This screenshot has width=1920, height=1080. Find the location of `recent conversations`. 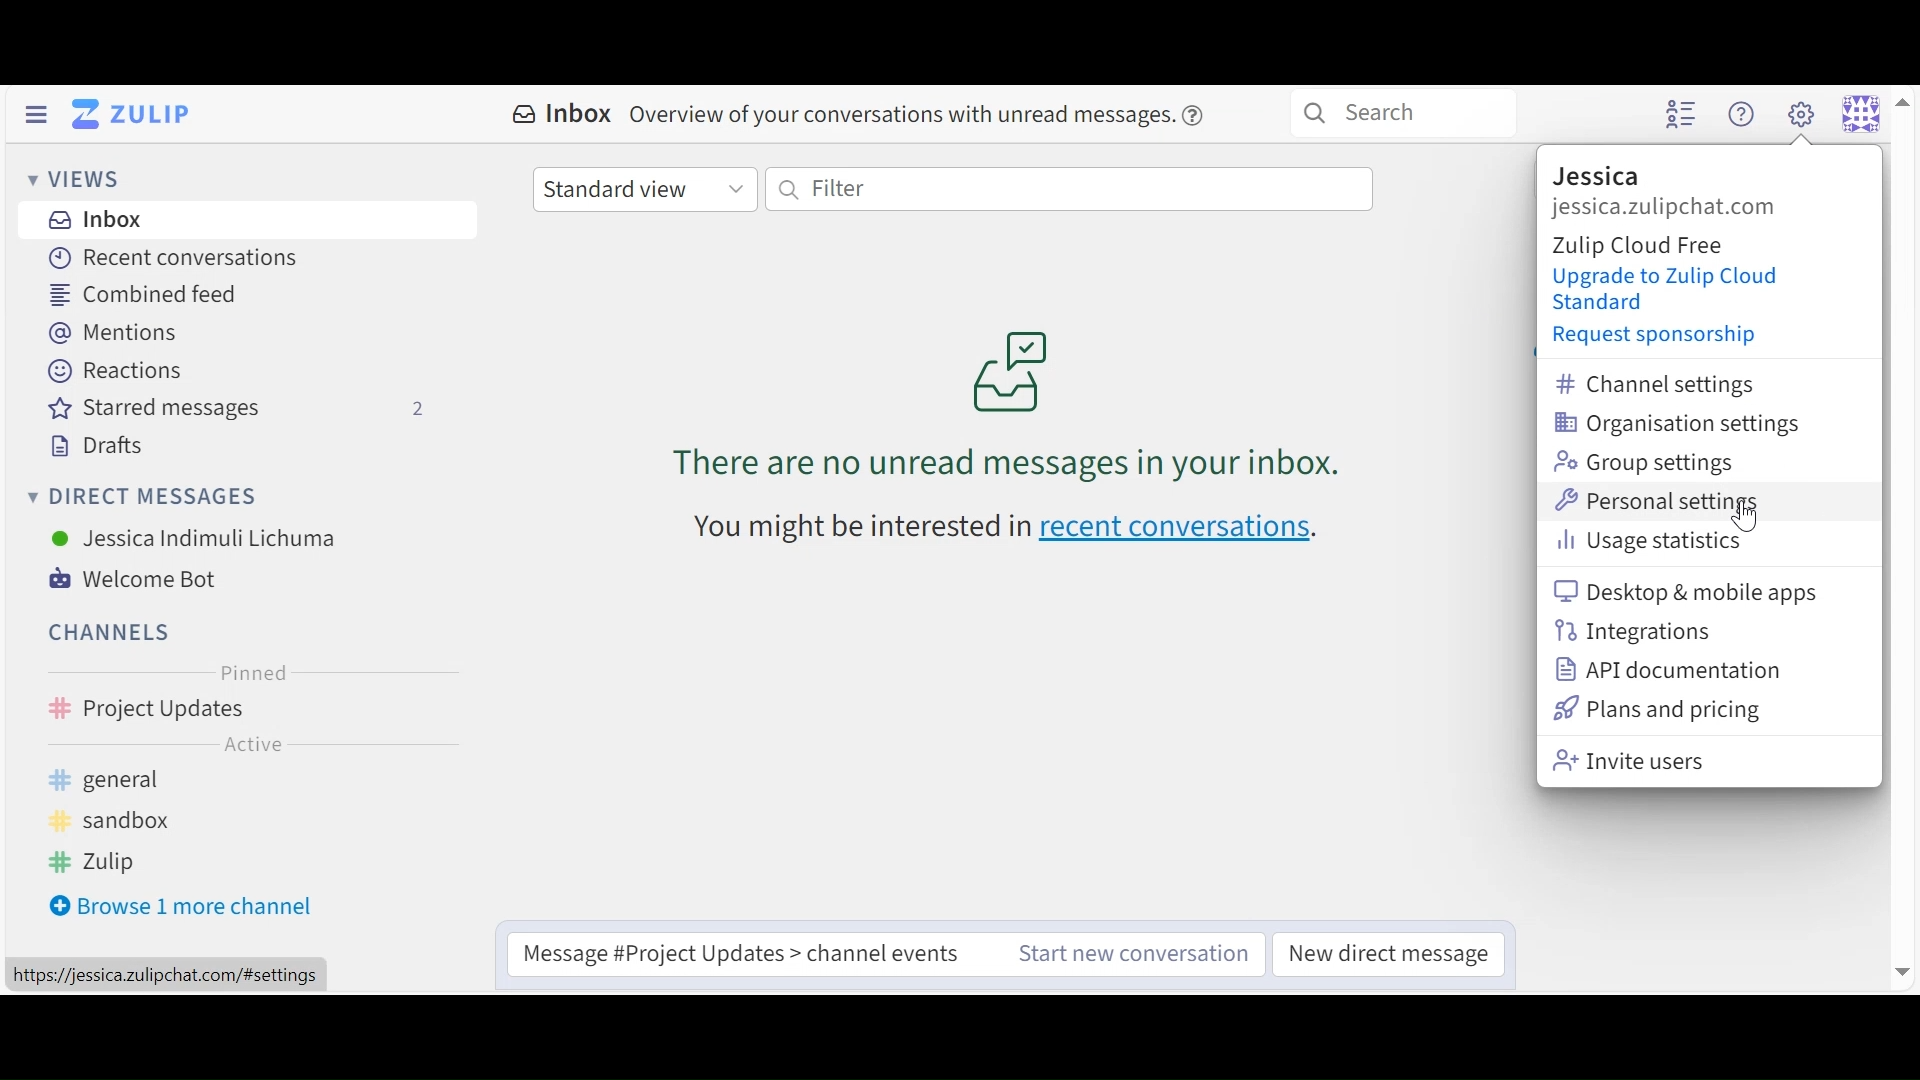

recent conversations is located at coordinates (1012, 526).